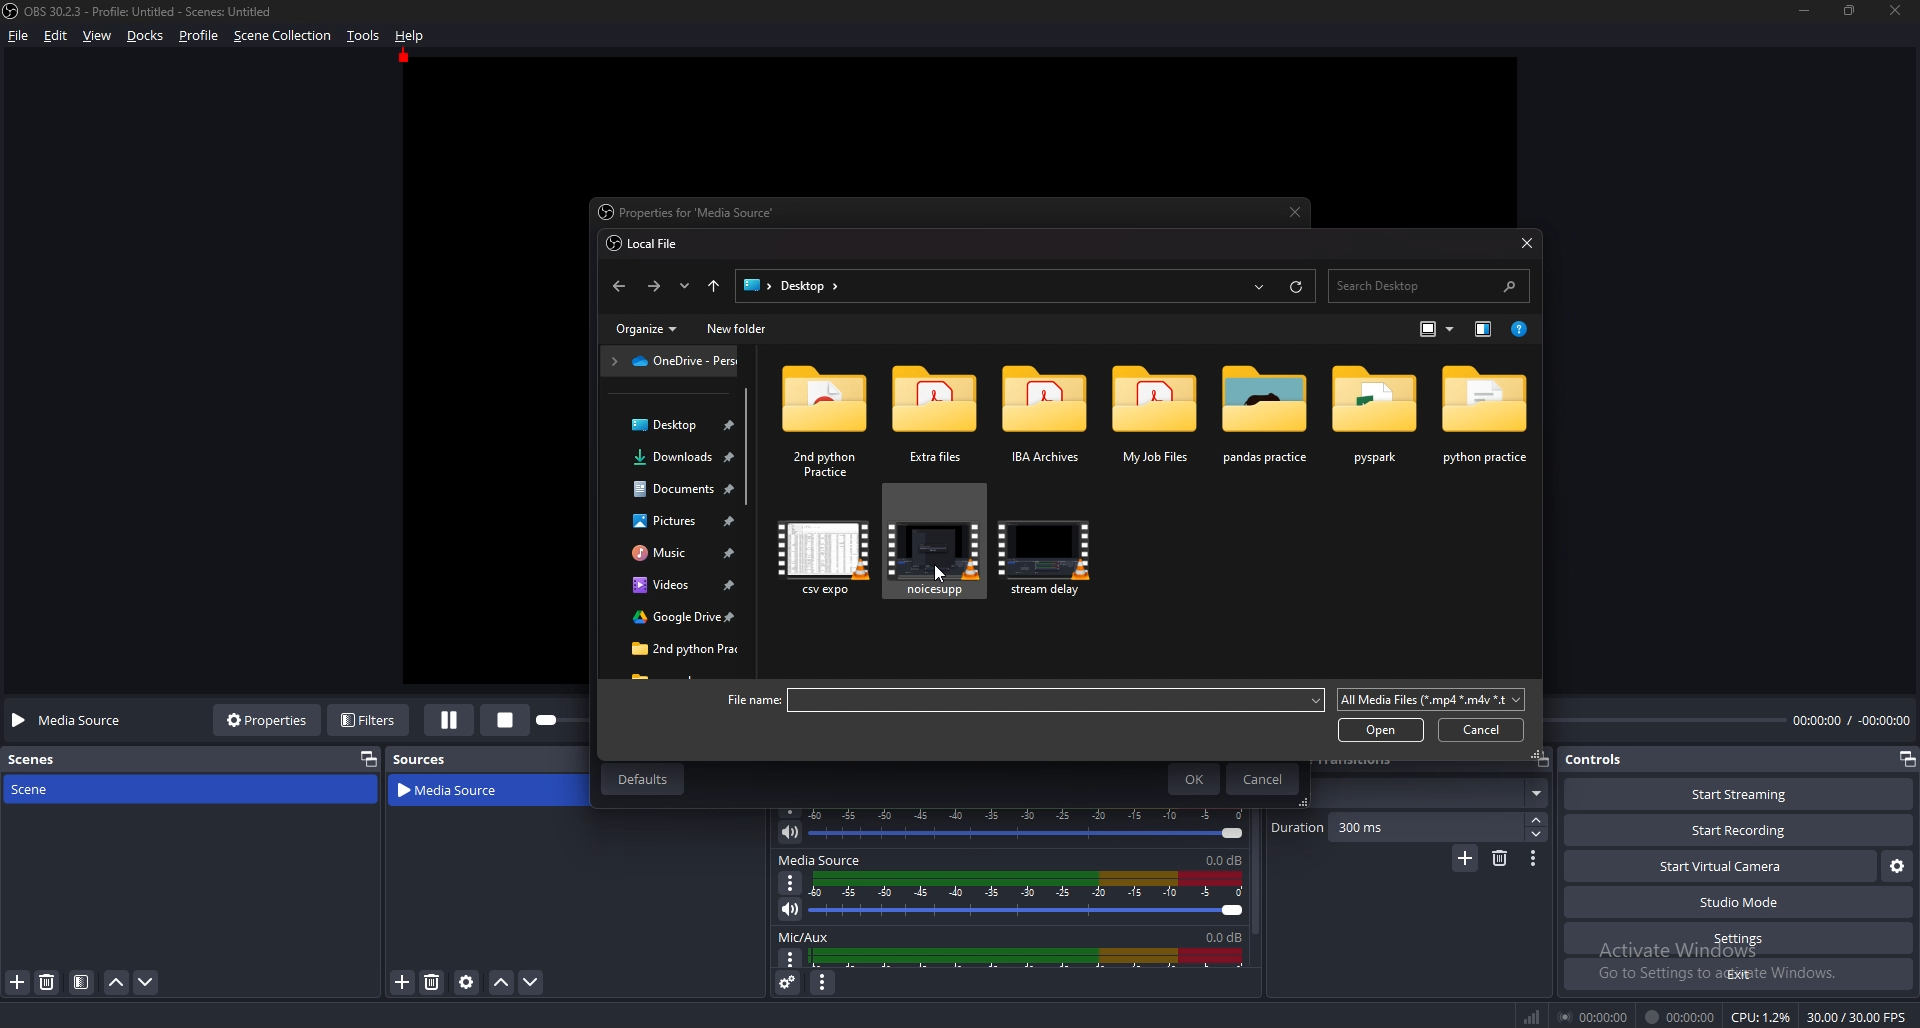  What do you see at coordinates (1539, 820) in the screenshot?
I see `Increase duration` at bounding box center [1539, 820].